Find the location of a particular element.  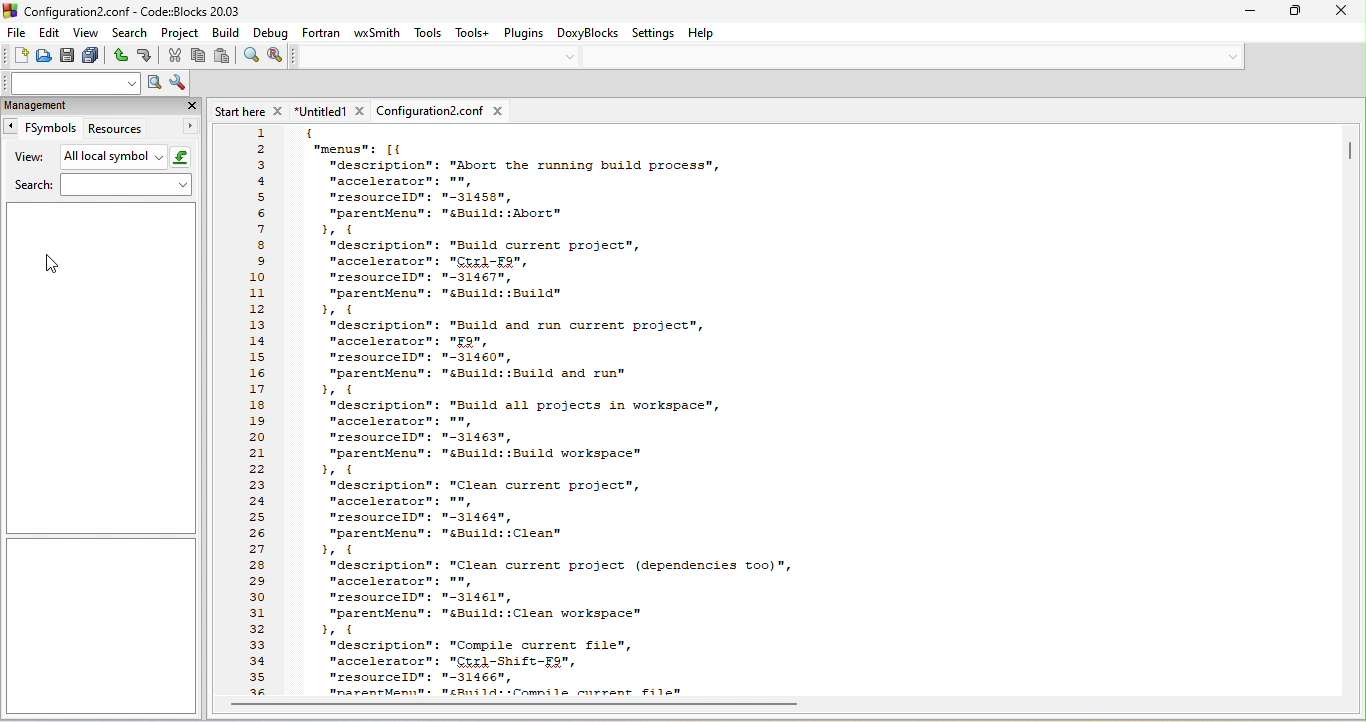

default.cbKeyBinder201.conf - CodezBlocks 20.03 is located at coordinates (161, 11).